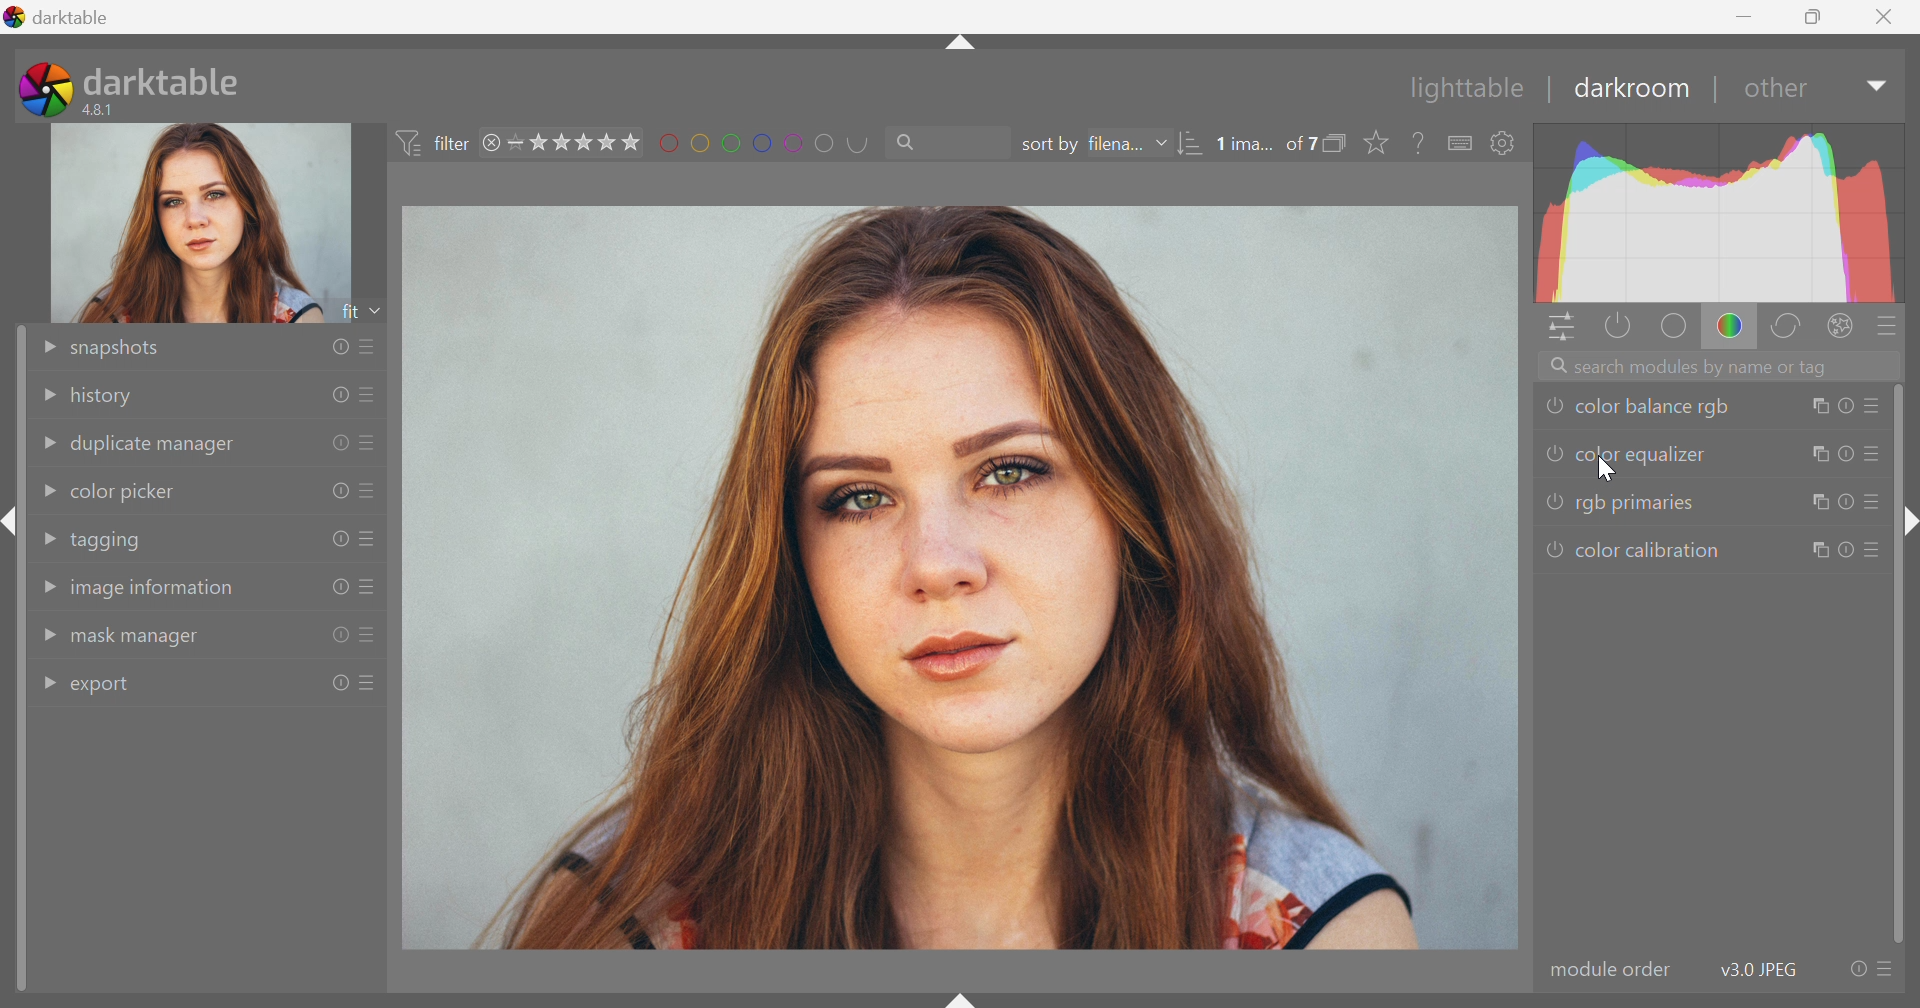 The width and height of the screenshot is (1920, 1008). Describe the element at coordinates (371, 494) in the screenshot. I see `presets` at that location.